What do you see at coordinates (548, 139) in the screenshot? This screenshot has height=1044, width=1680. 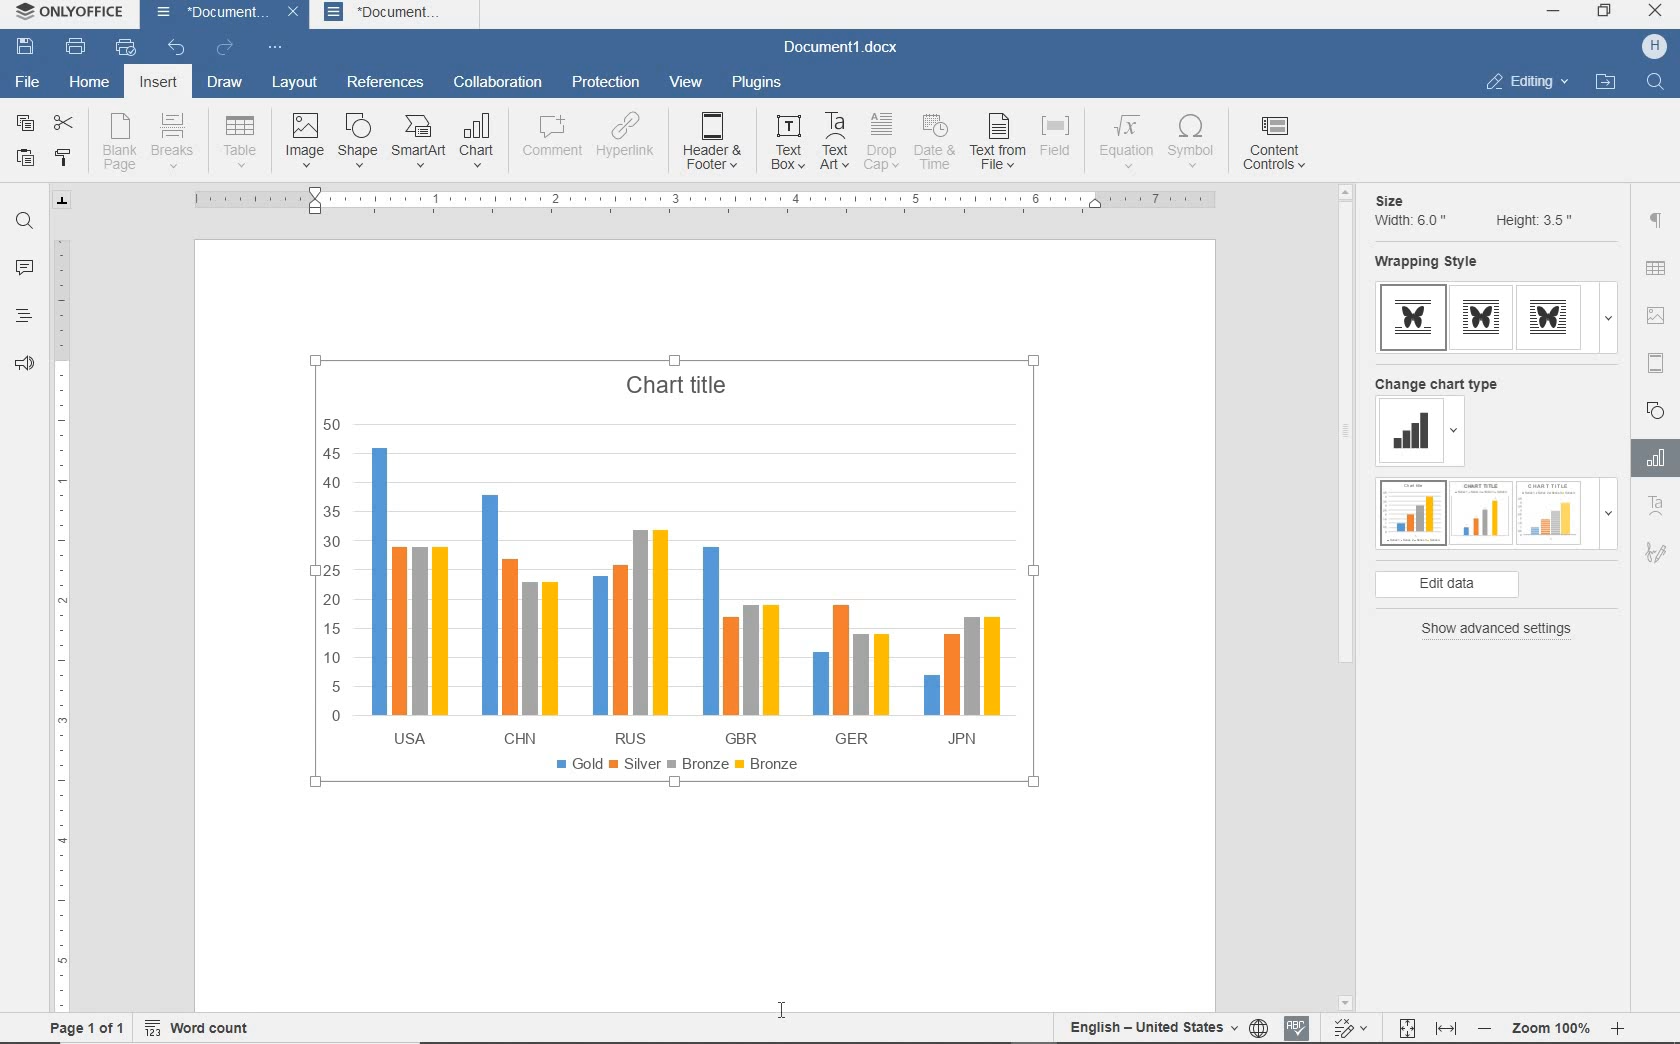 I see `comment` at bounding box center [548, 139].